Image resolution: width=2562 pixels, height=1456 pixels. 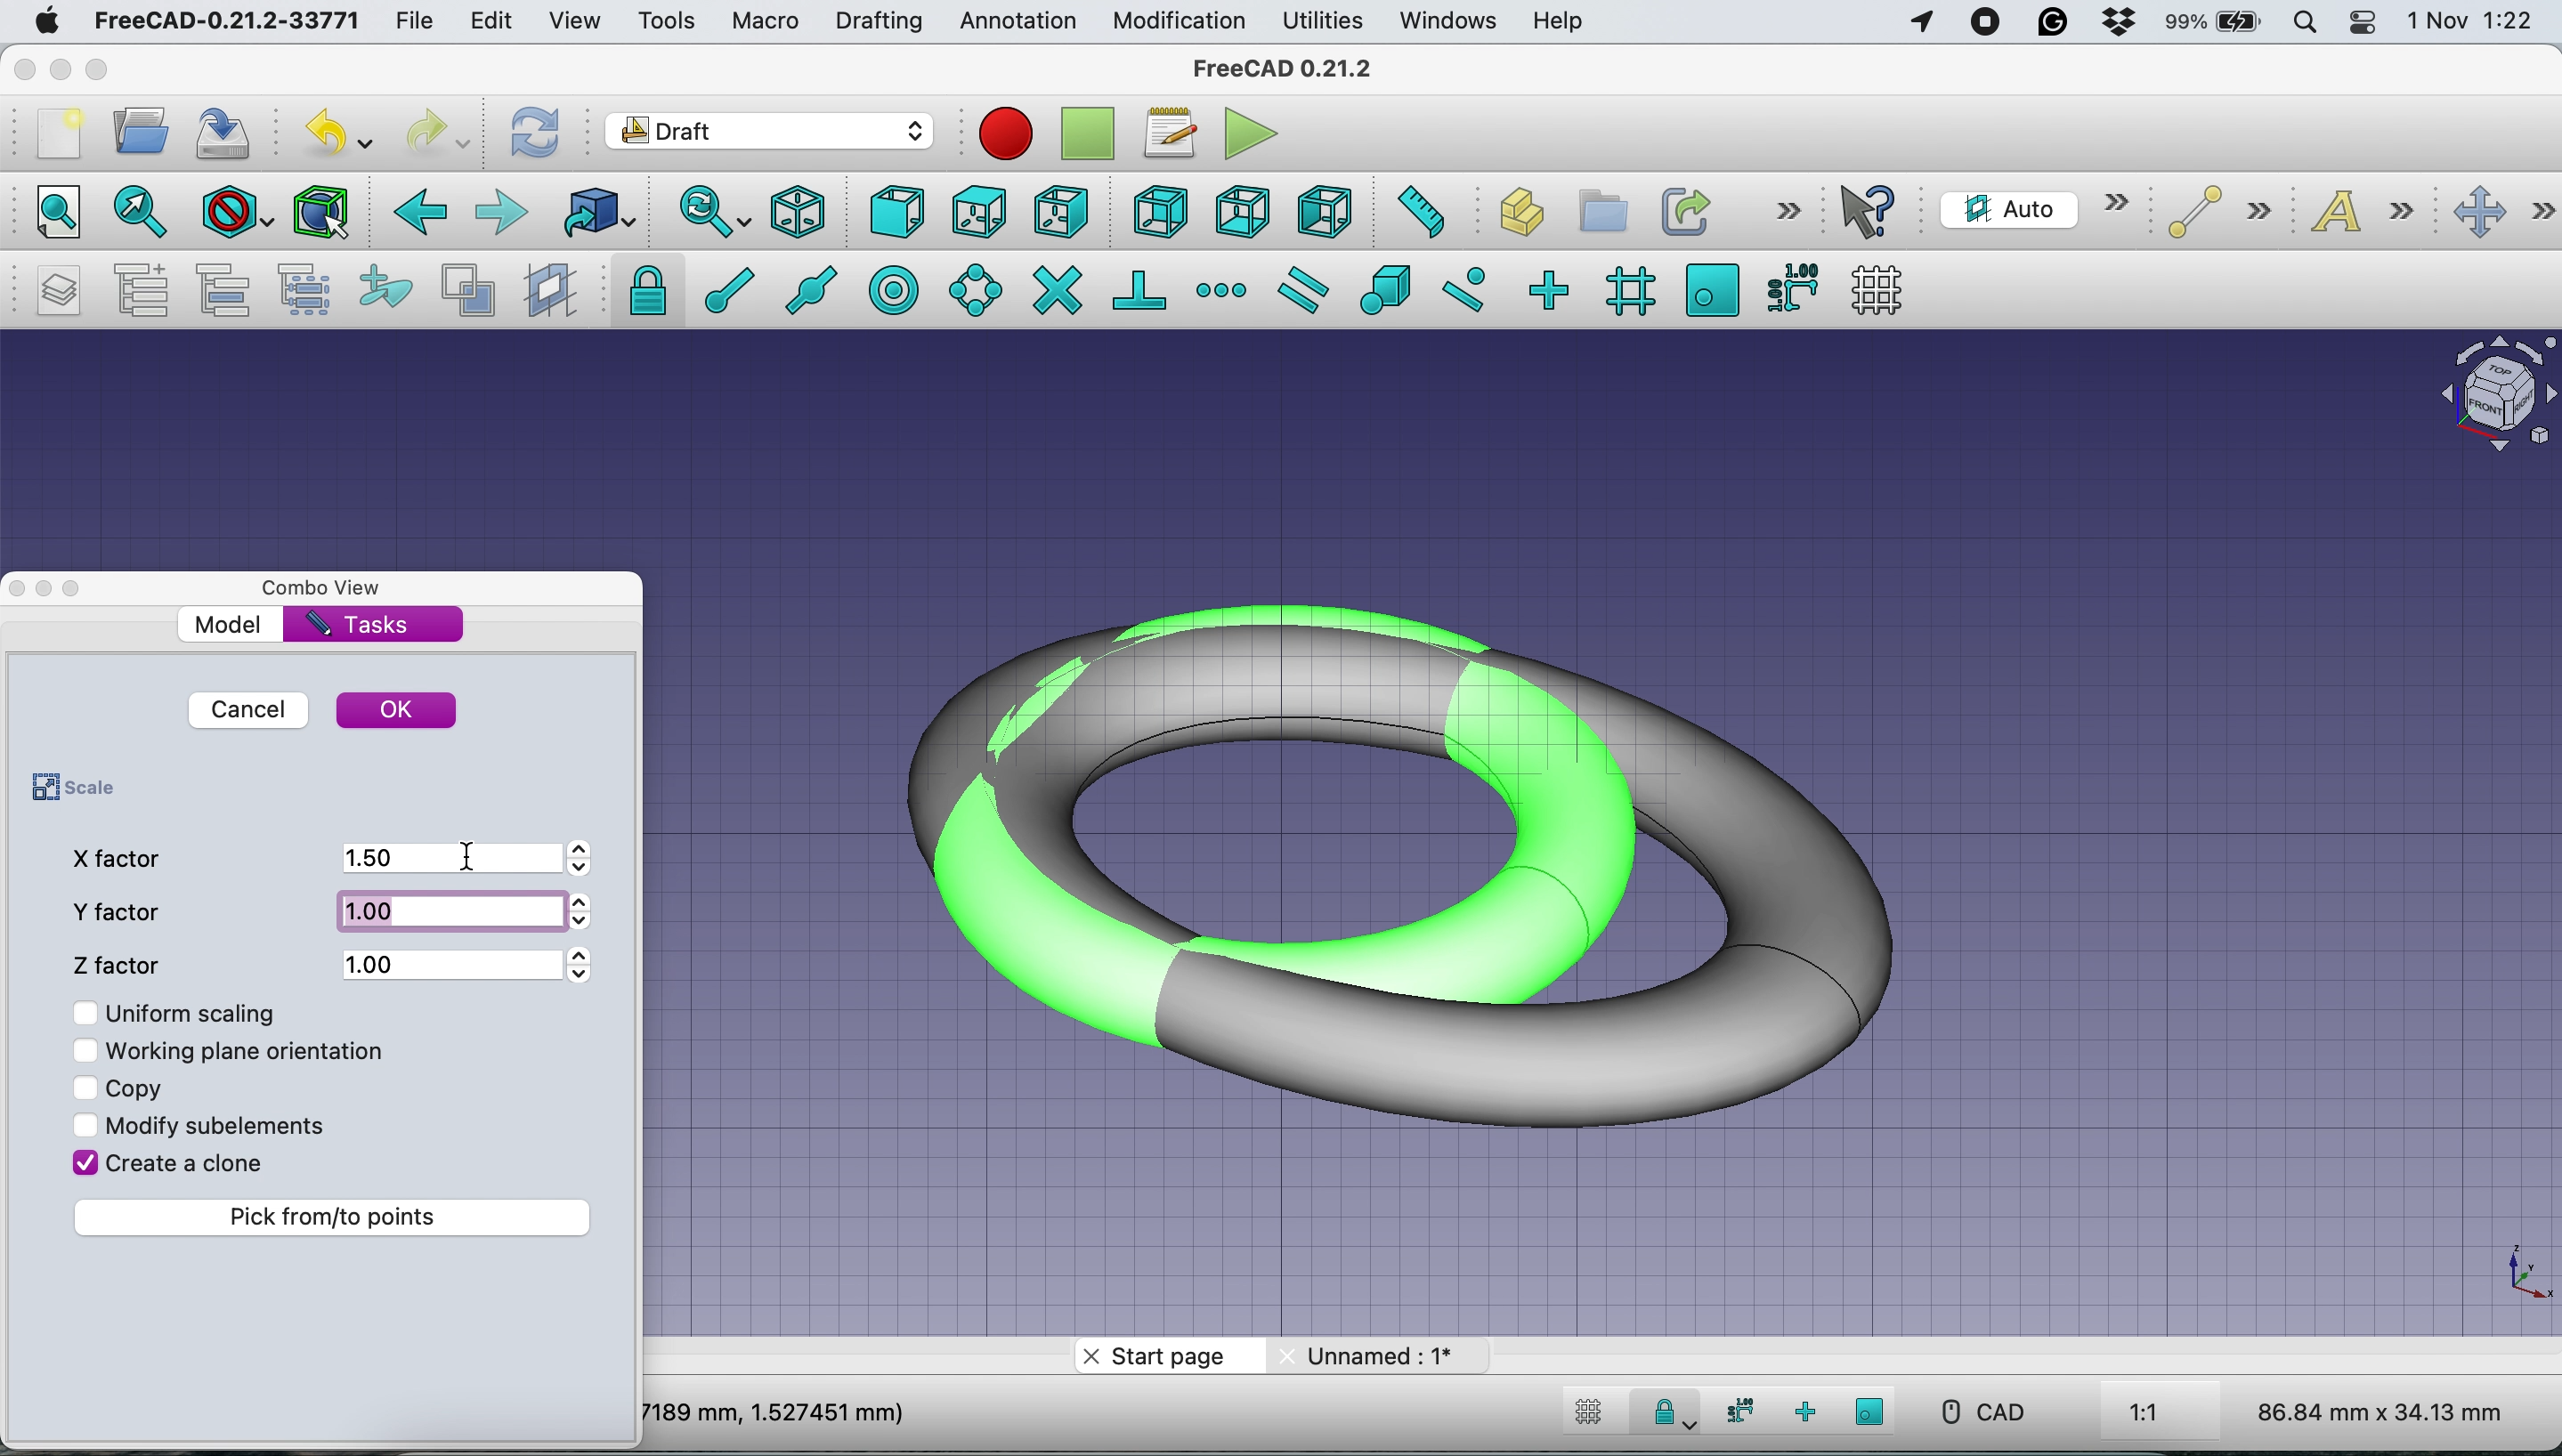 What do you see at coordinates (399, 711) in the screenshot?
I see `ok` at bounding box center [399, 711].